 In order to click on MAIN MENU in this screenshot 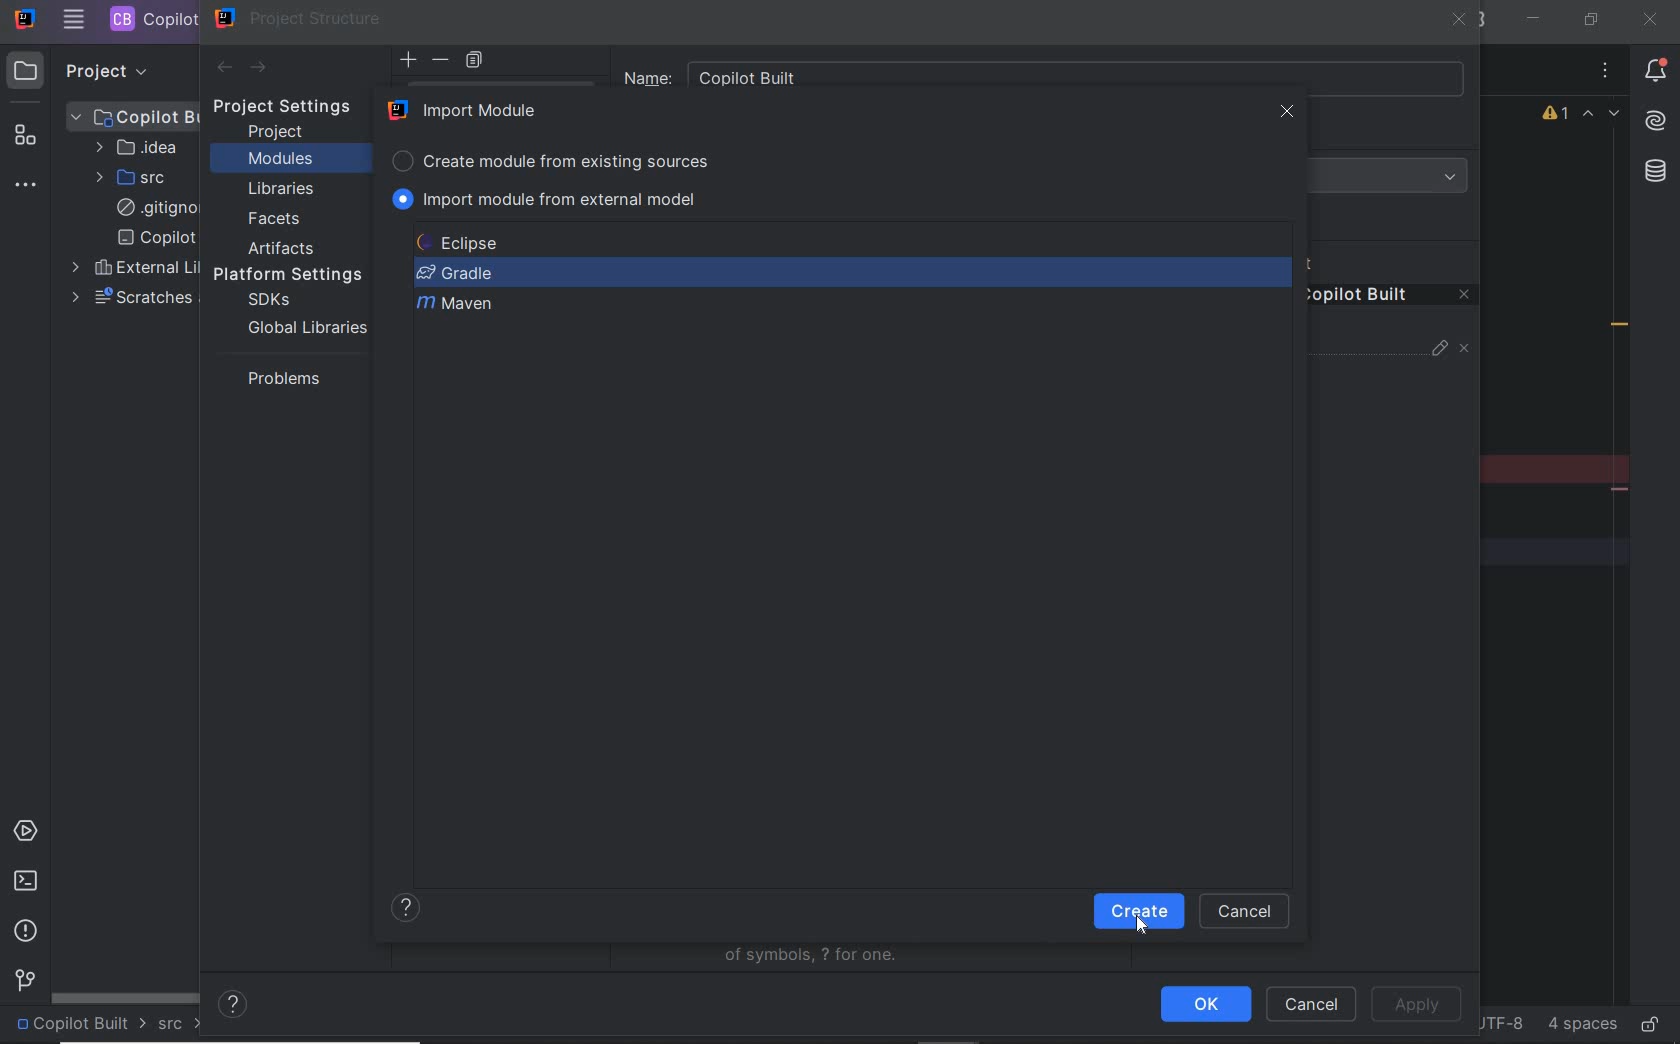, I will do `click(73, 20)`.